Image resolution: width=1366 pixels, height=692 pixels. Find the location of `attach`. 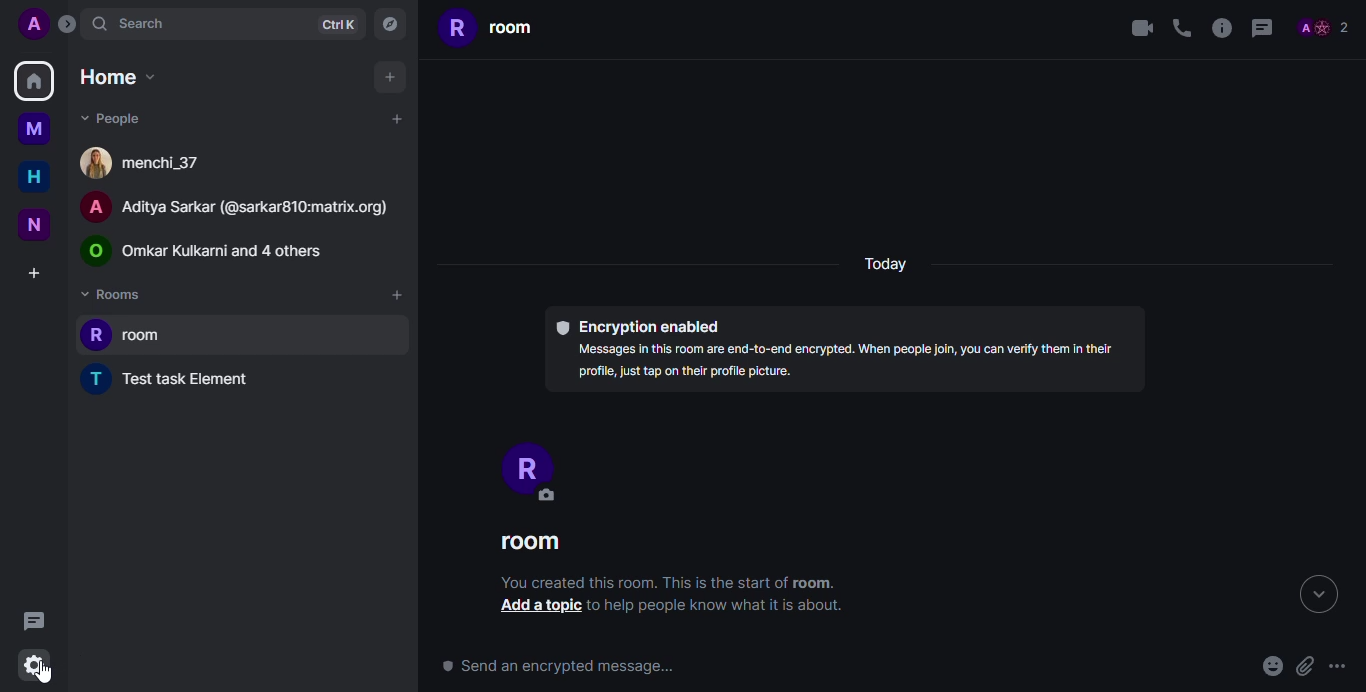

attach is located at coordinates (1305, 666).